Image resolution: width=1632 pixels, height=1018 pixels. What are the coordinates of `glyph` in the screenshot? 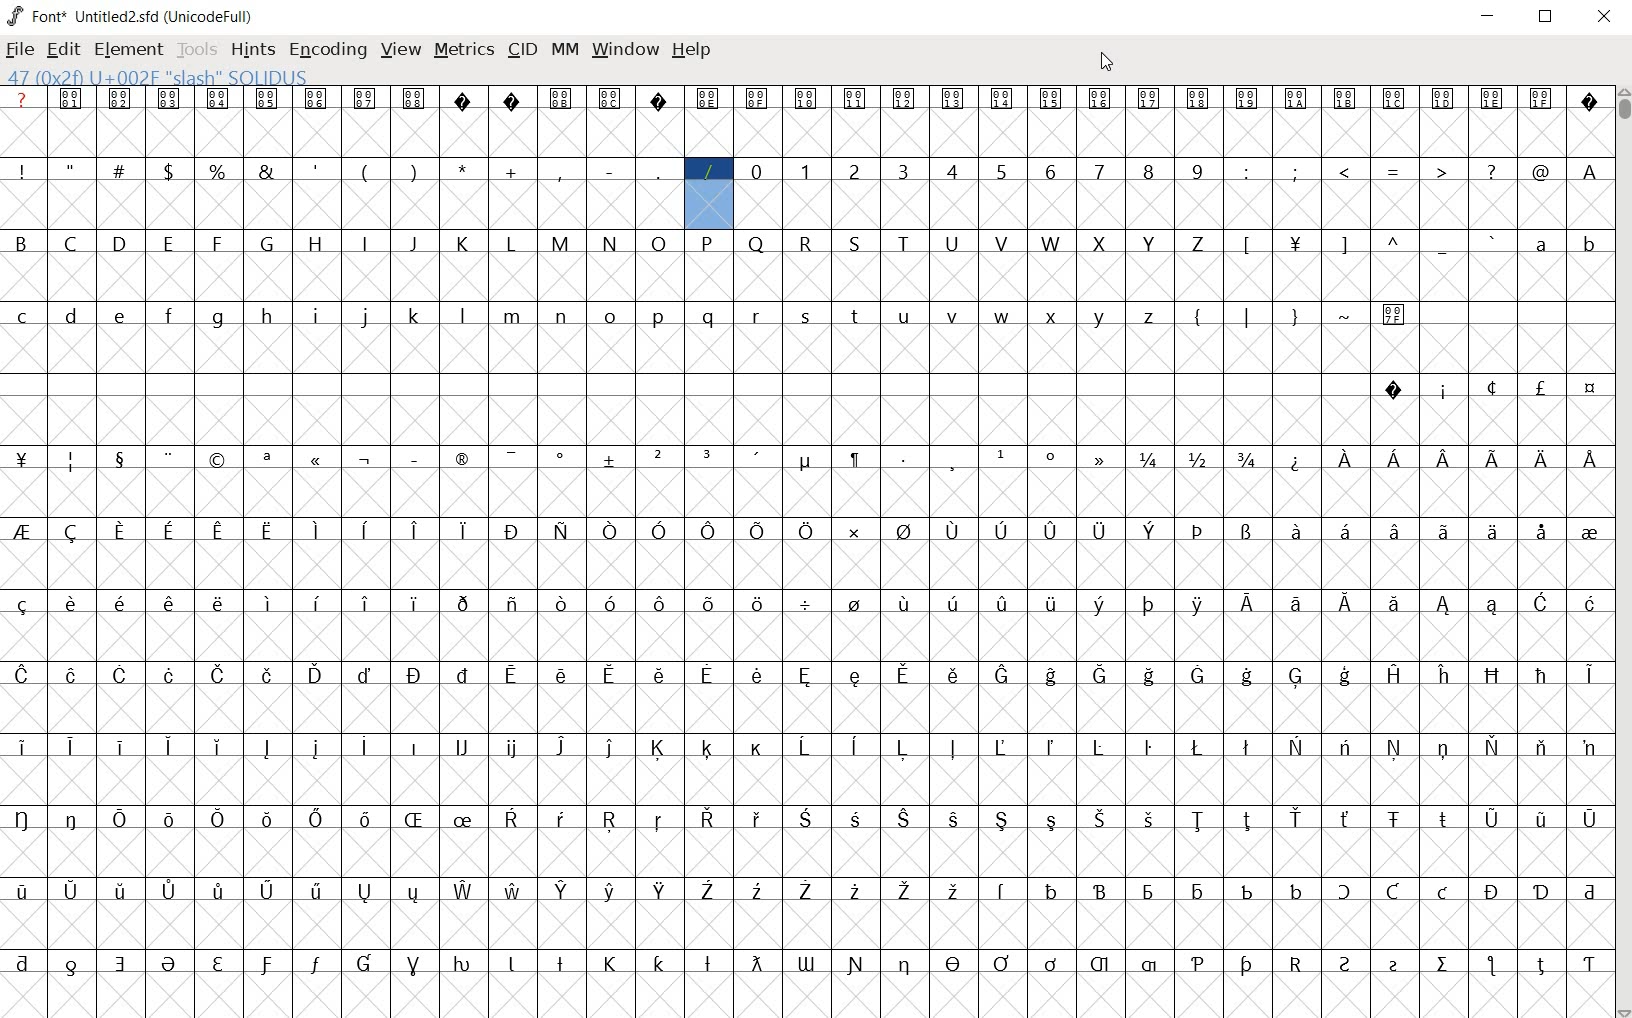 It's located at (413, 819).